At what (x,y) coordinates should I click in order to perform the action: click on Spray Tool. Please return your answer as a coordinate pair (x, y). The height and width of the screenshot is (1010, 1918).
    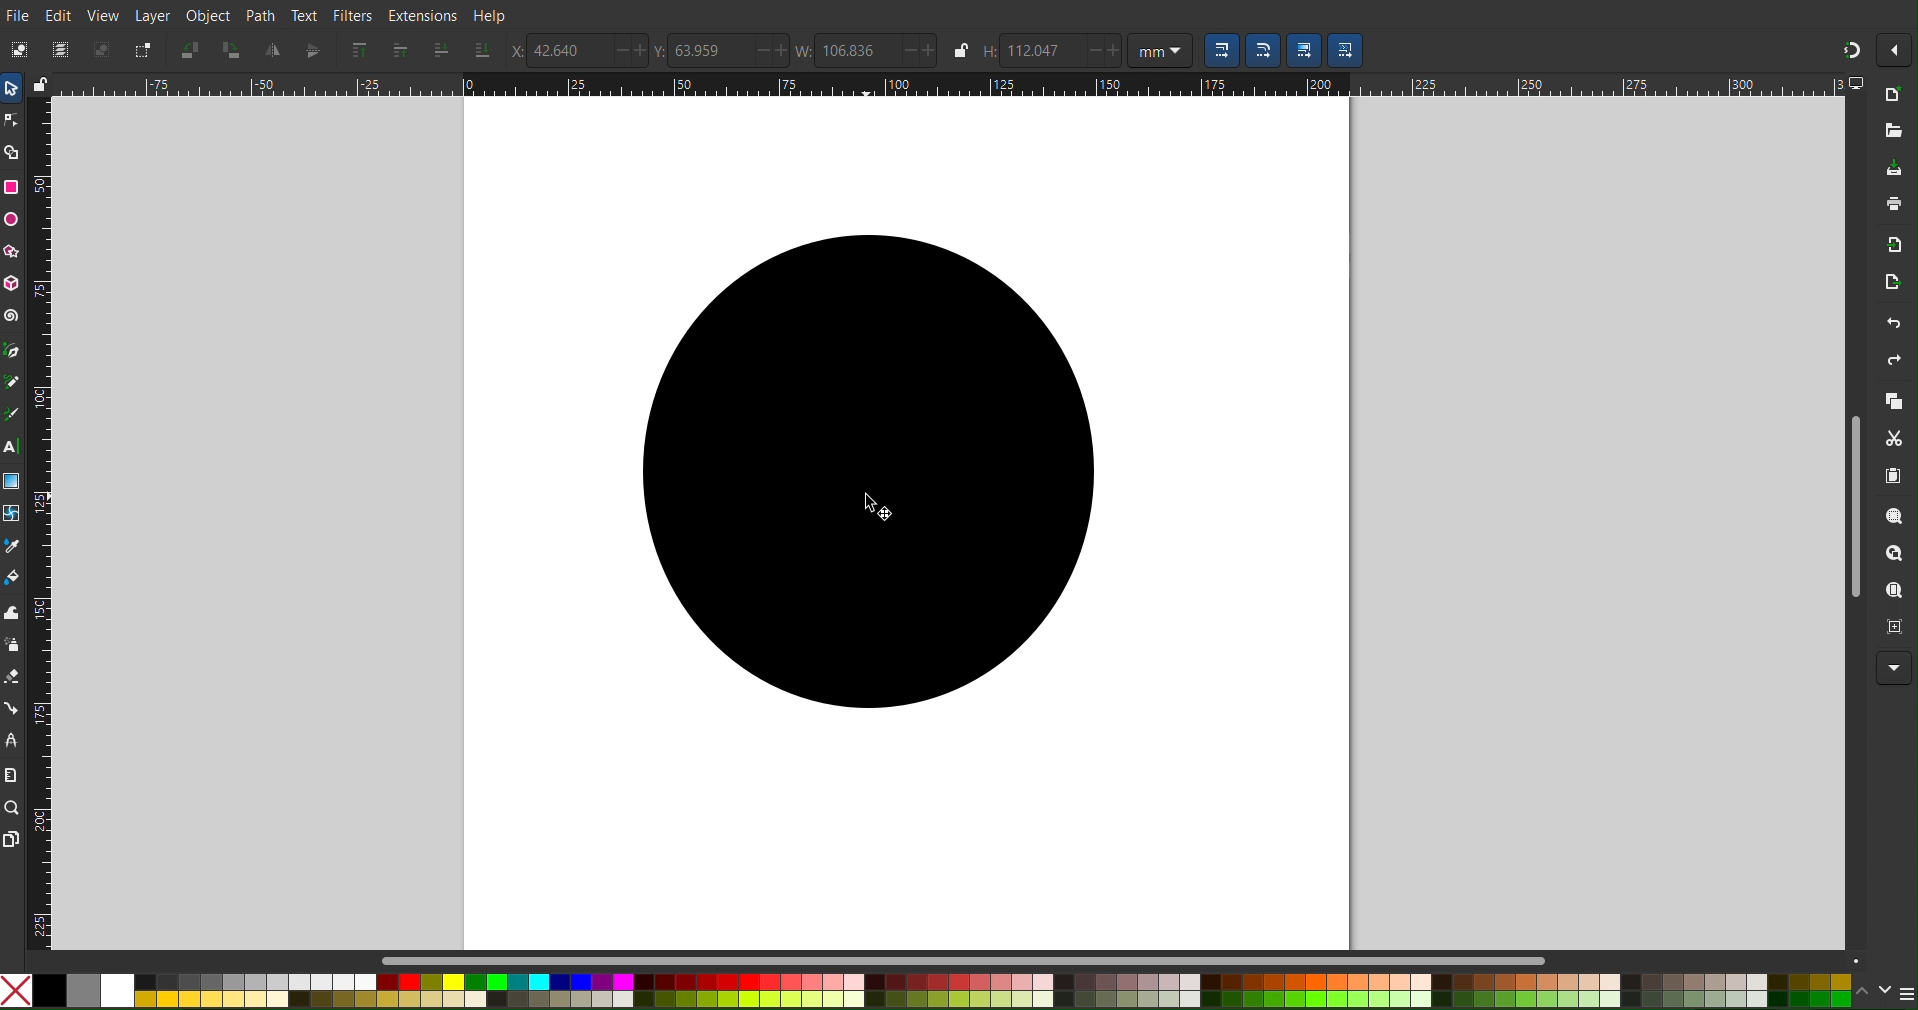
    Looking at the image, I should click on (13, 646).